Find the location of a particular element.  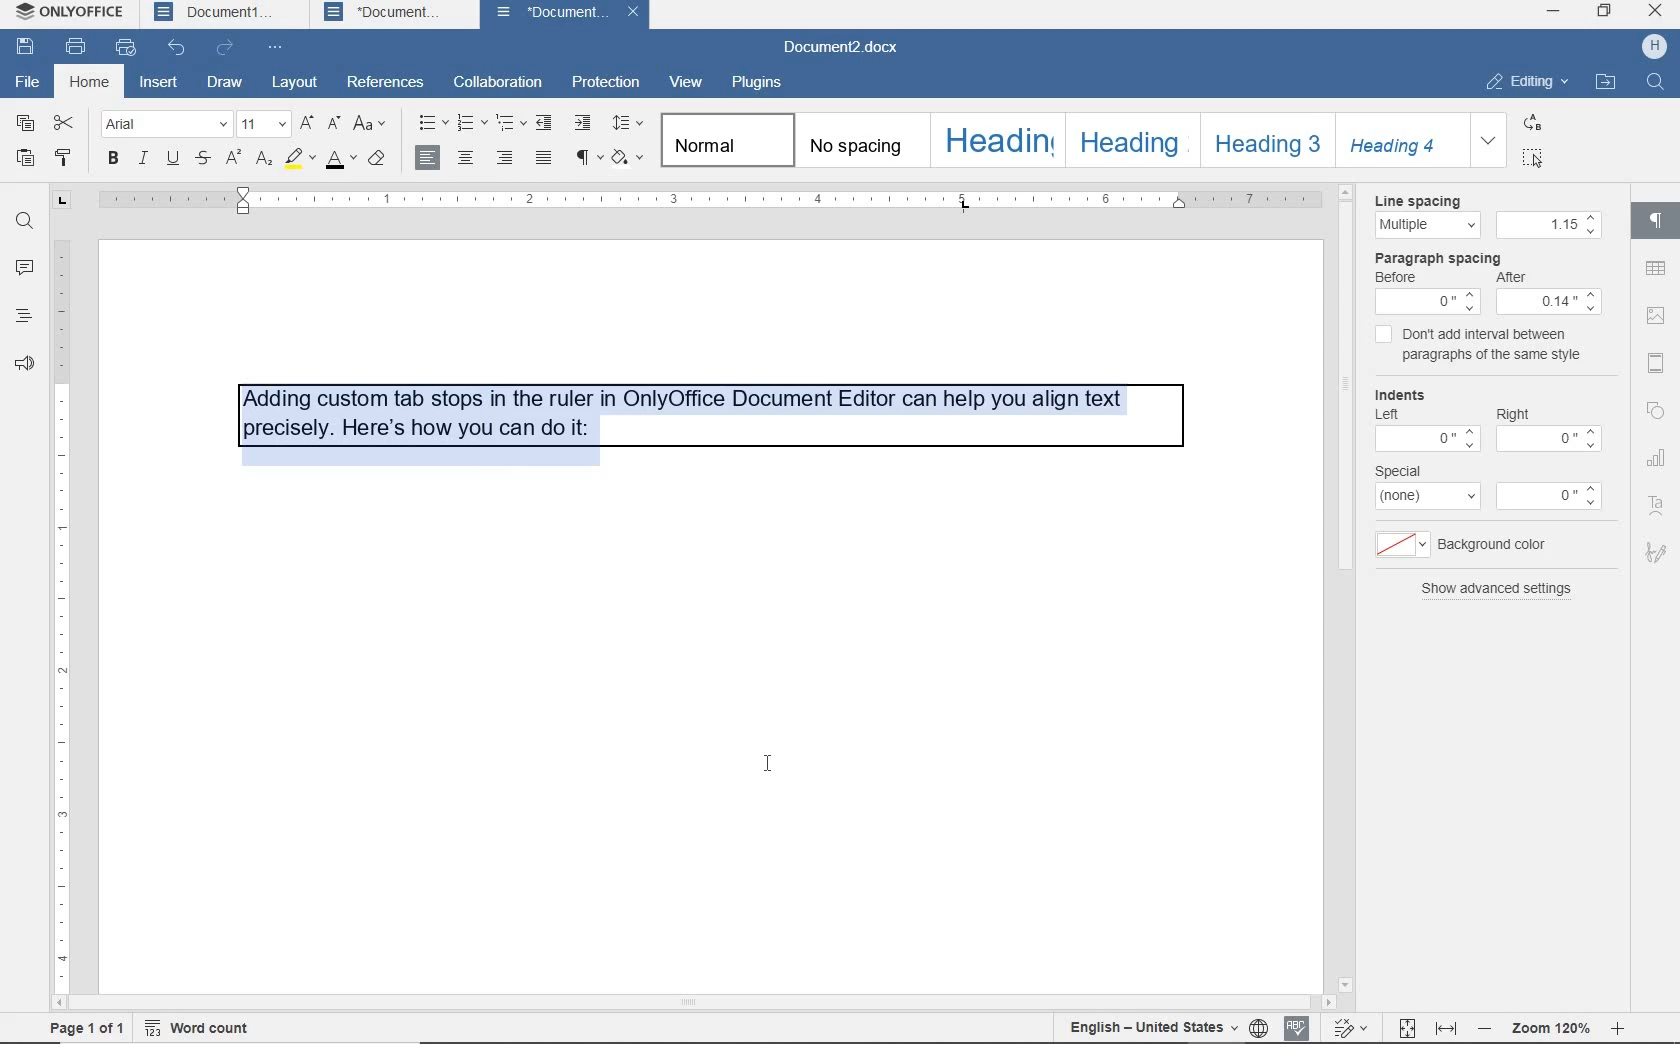

checkbox is located at coordinates (1380, 336).